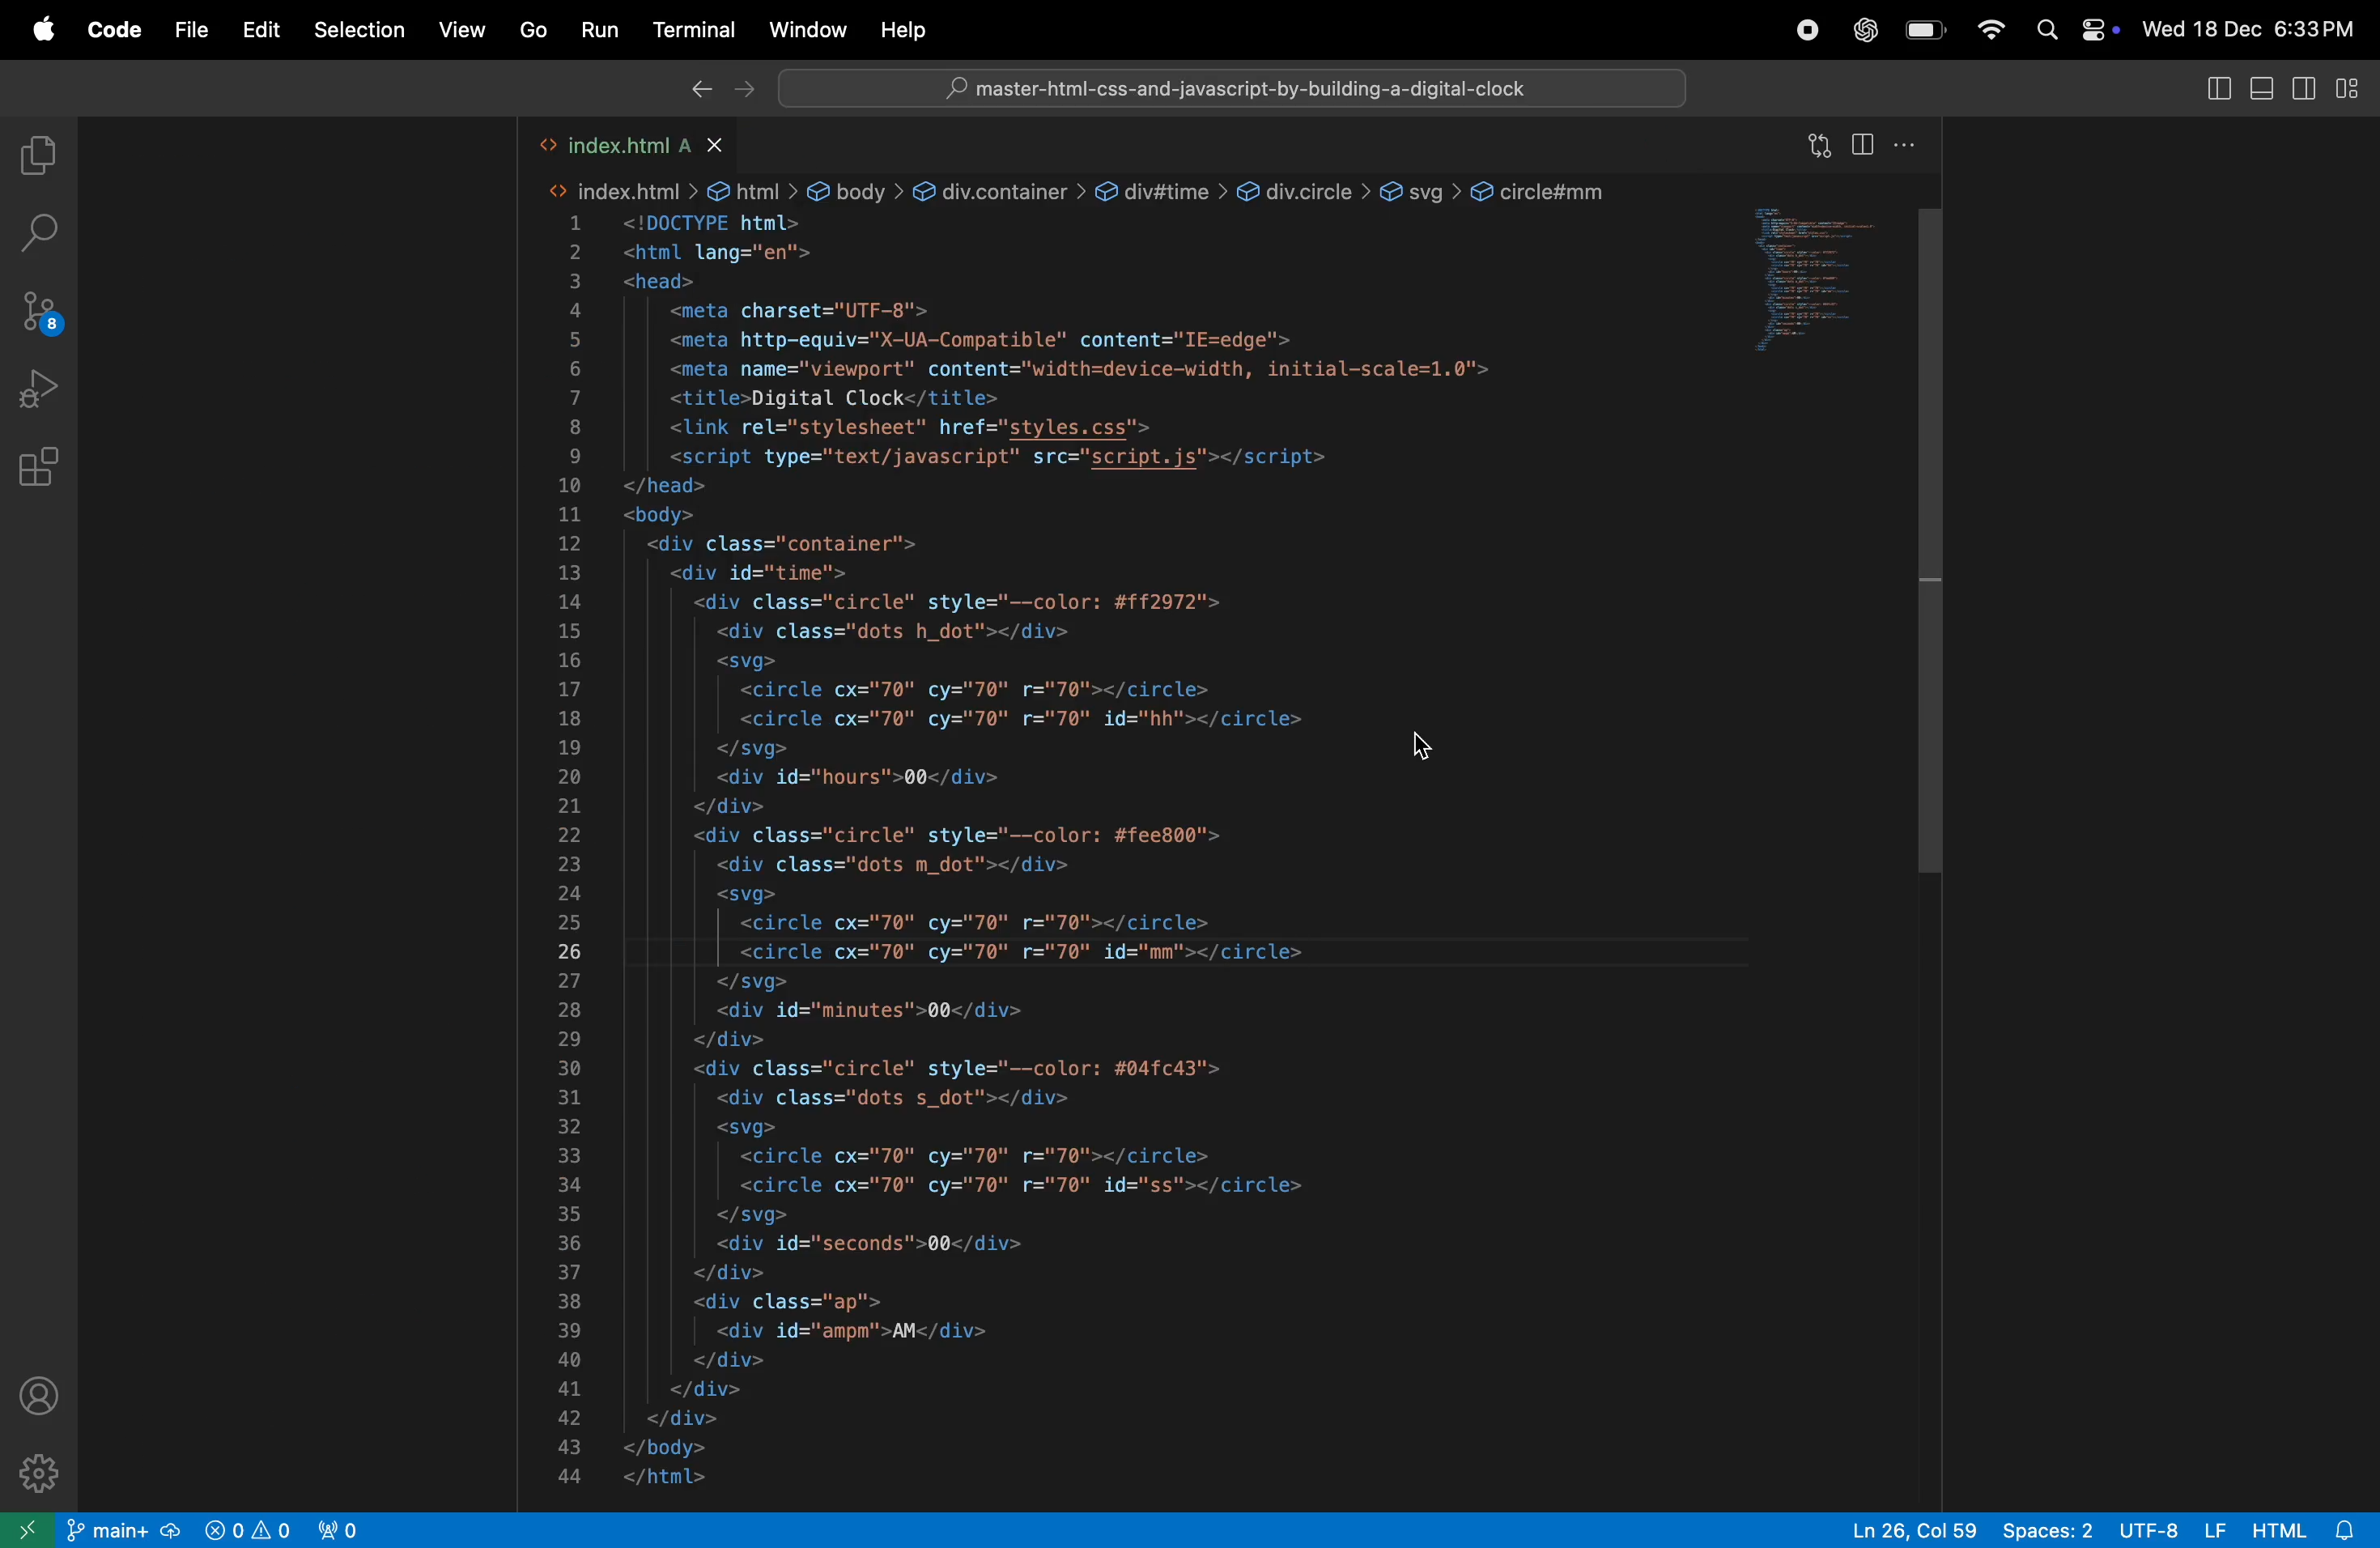 The width and height of the screenshot is (2380, 1548). Describe the element at coordinates (698, 92) in the screenshot. I see `back ward` at that location.